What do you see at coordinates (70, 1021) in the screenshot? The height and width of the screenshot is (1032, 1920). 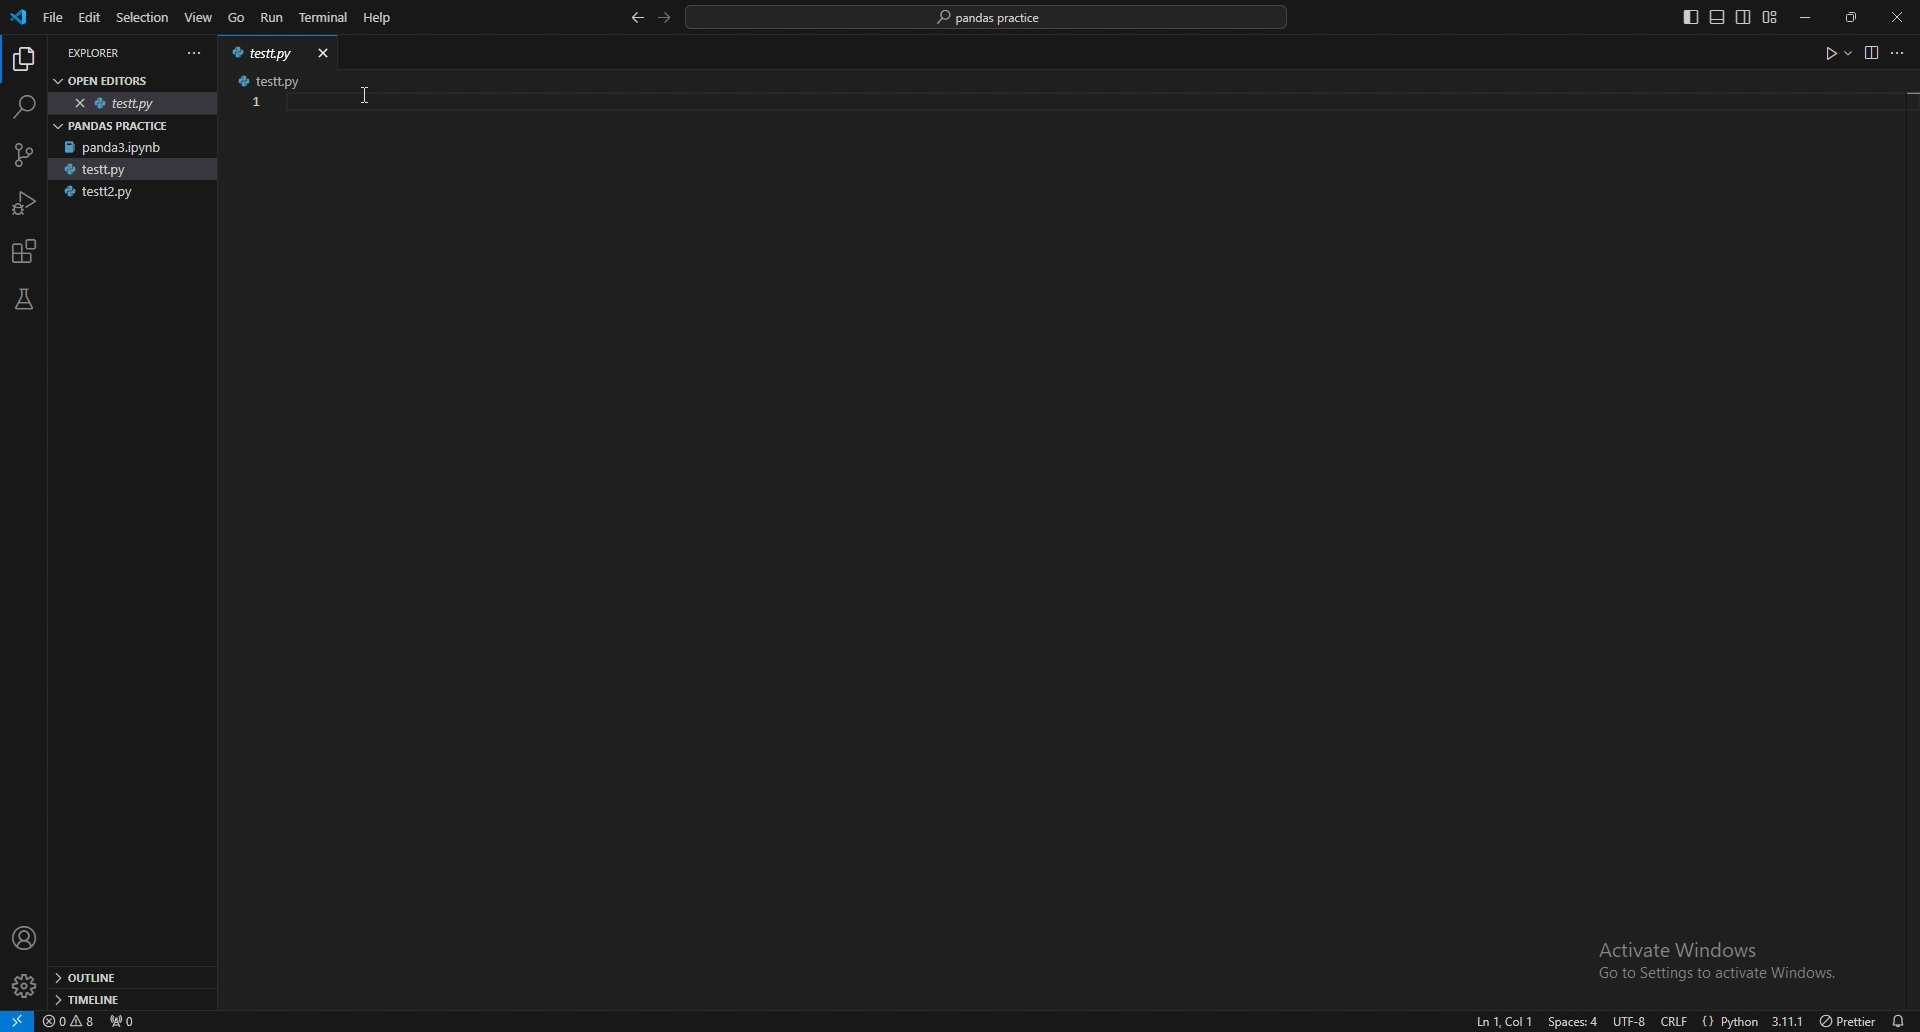 I see `warnings` at bounding box center [70, 1021].